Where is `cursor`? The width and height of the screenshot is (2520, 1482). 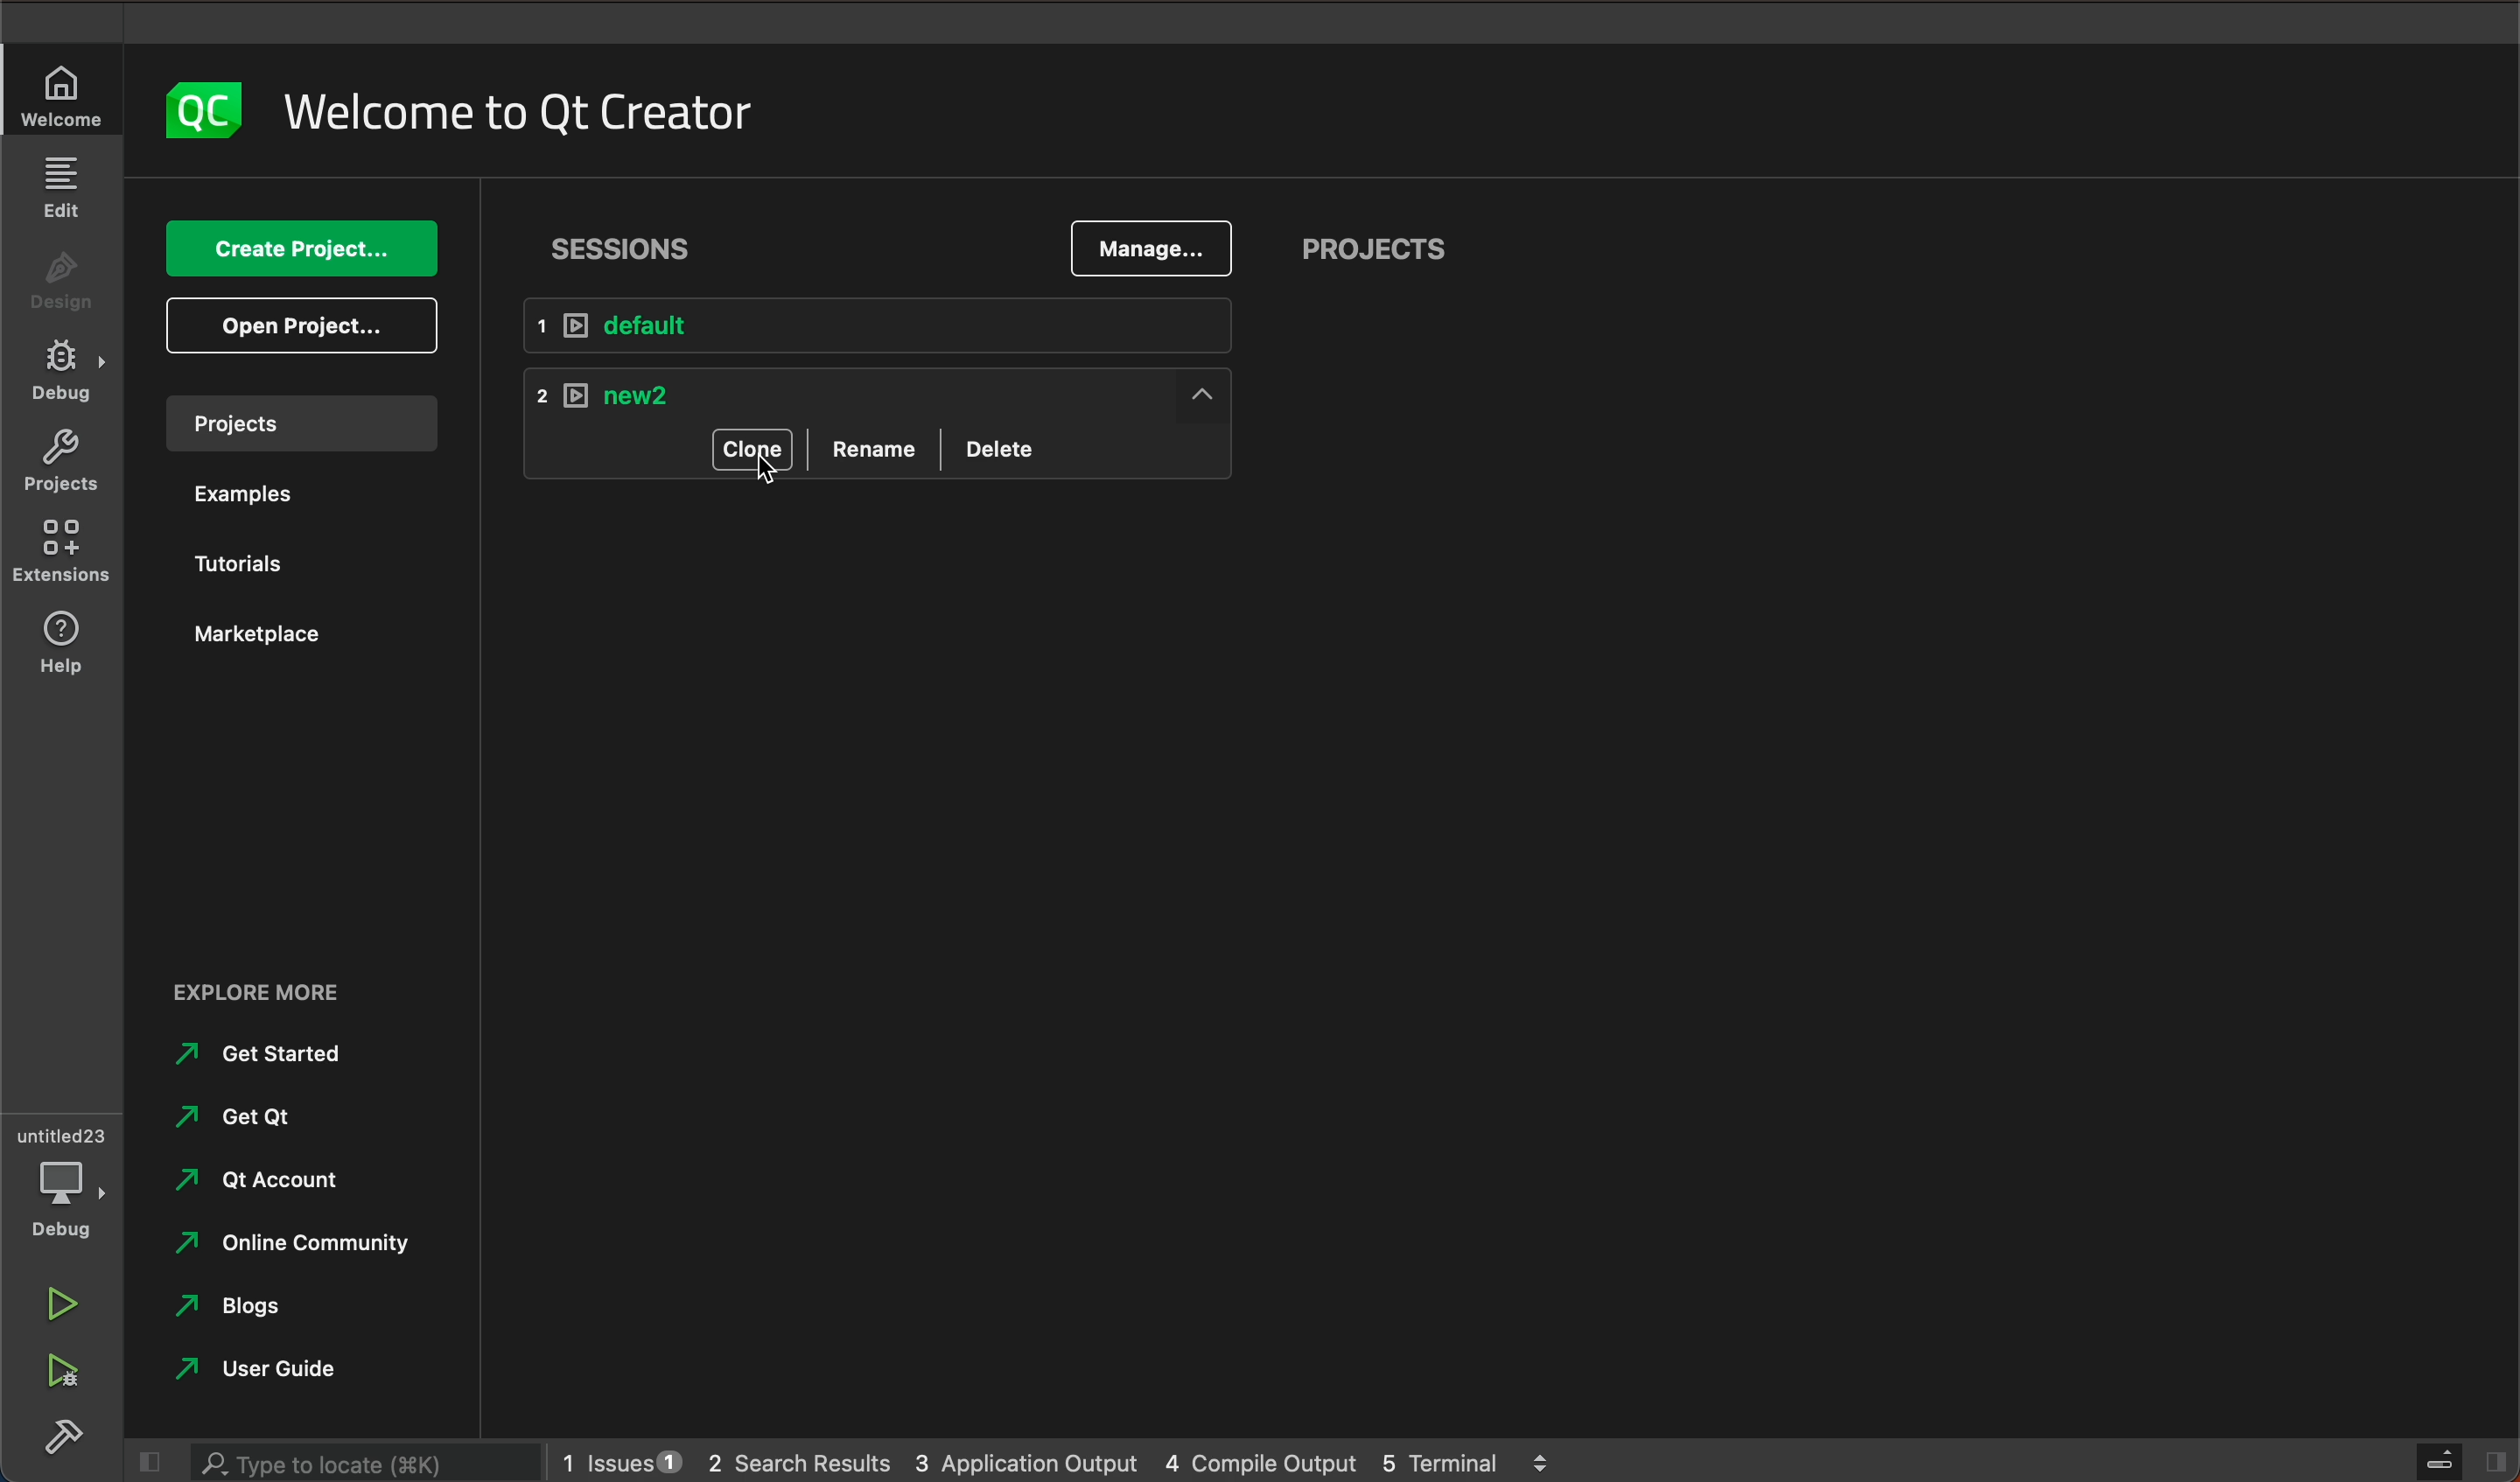 cursor is located at coordinates (768, 478).